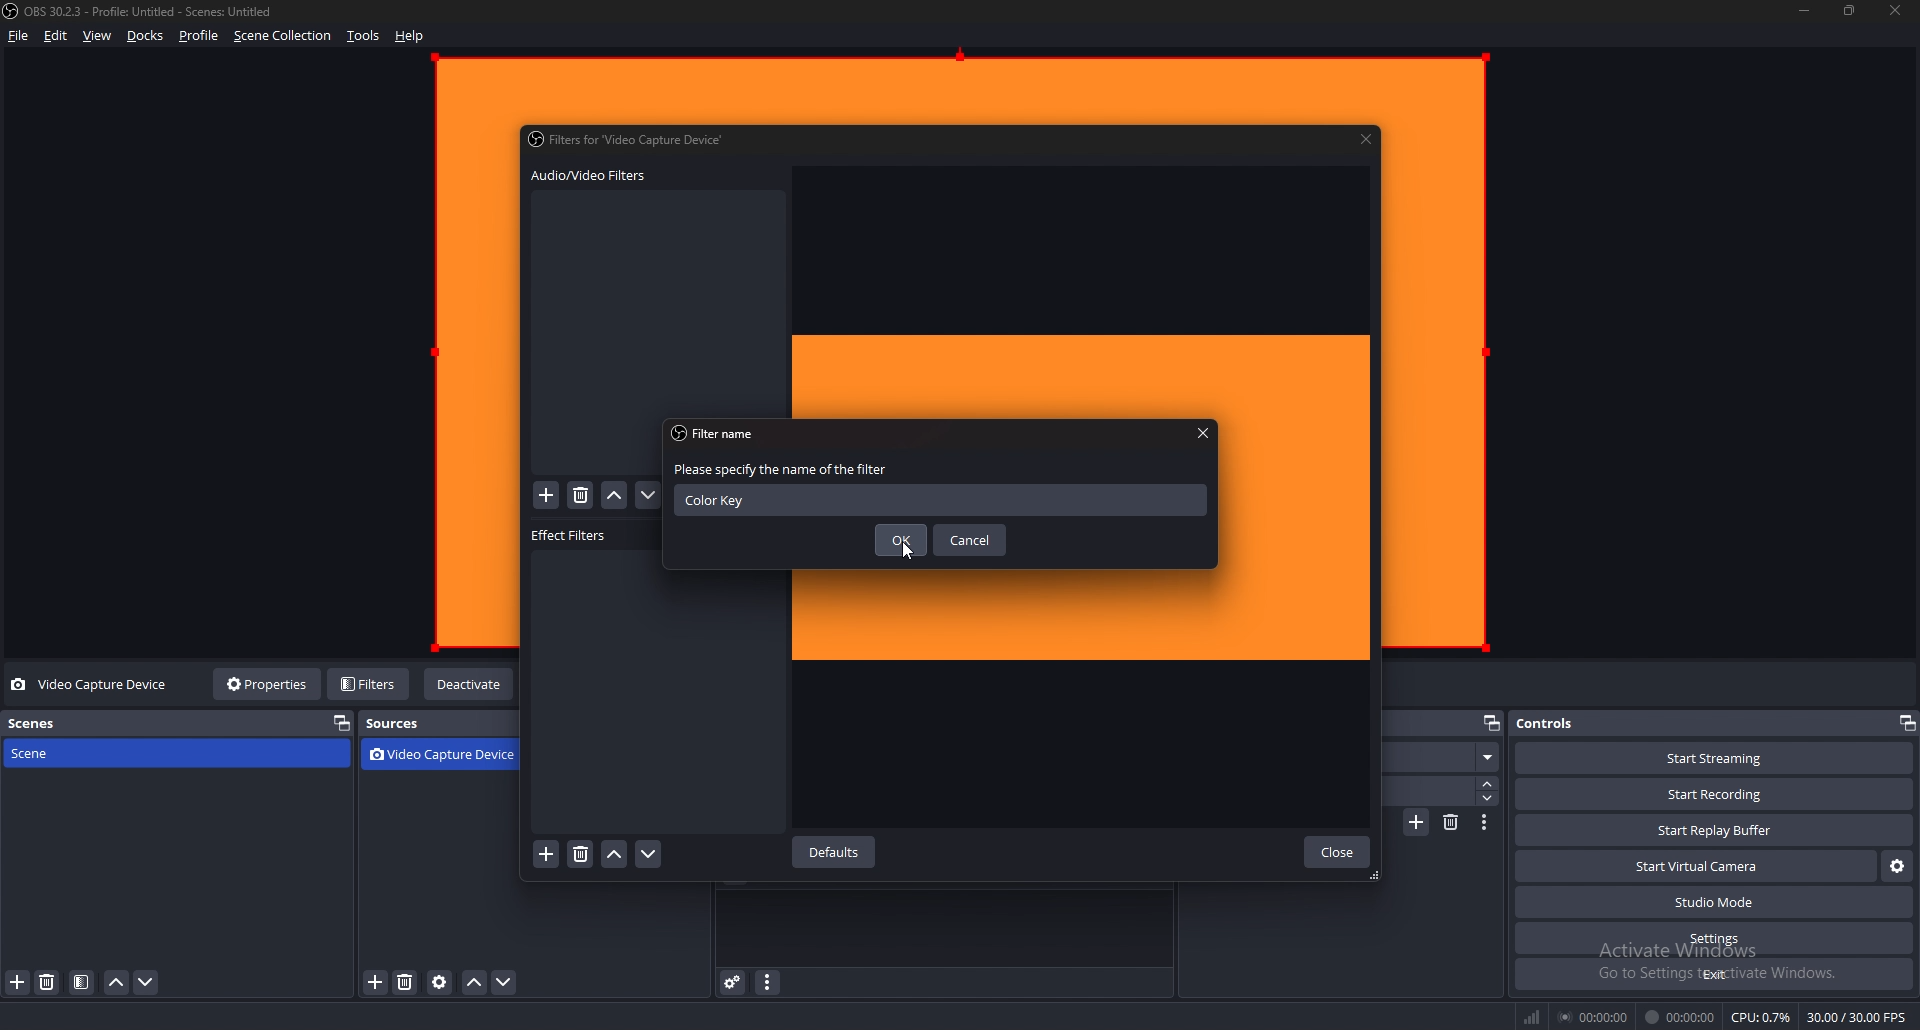 The height and width of the screenshot is (1030, 1920). Describe the element at coordinates (49, 983) in the screenshot. I see `remove scene` at that location.